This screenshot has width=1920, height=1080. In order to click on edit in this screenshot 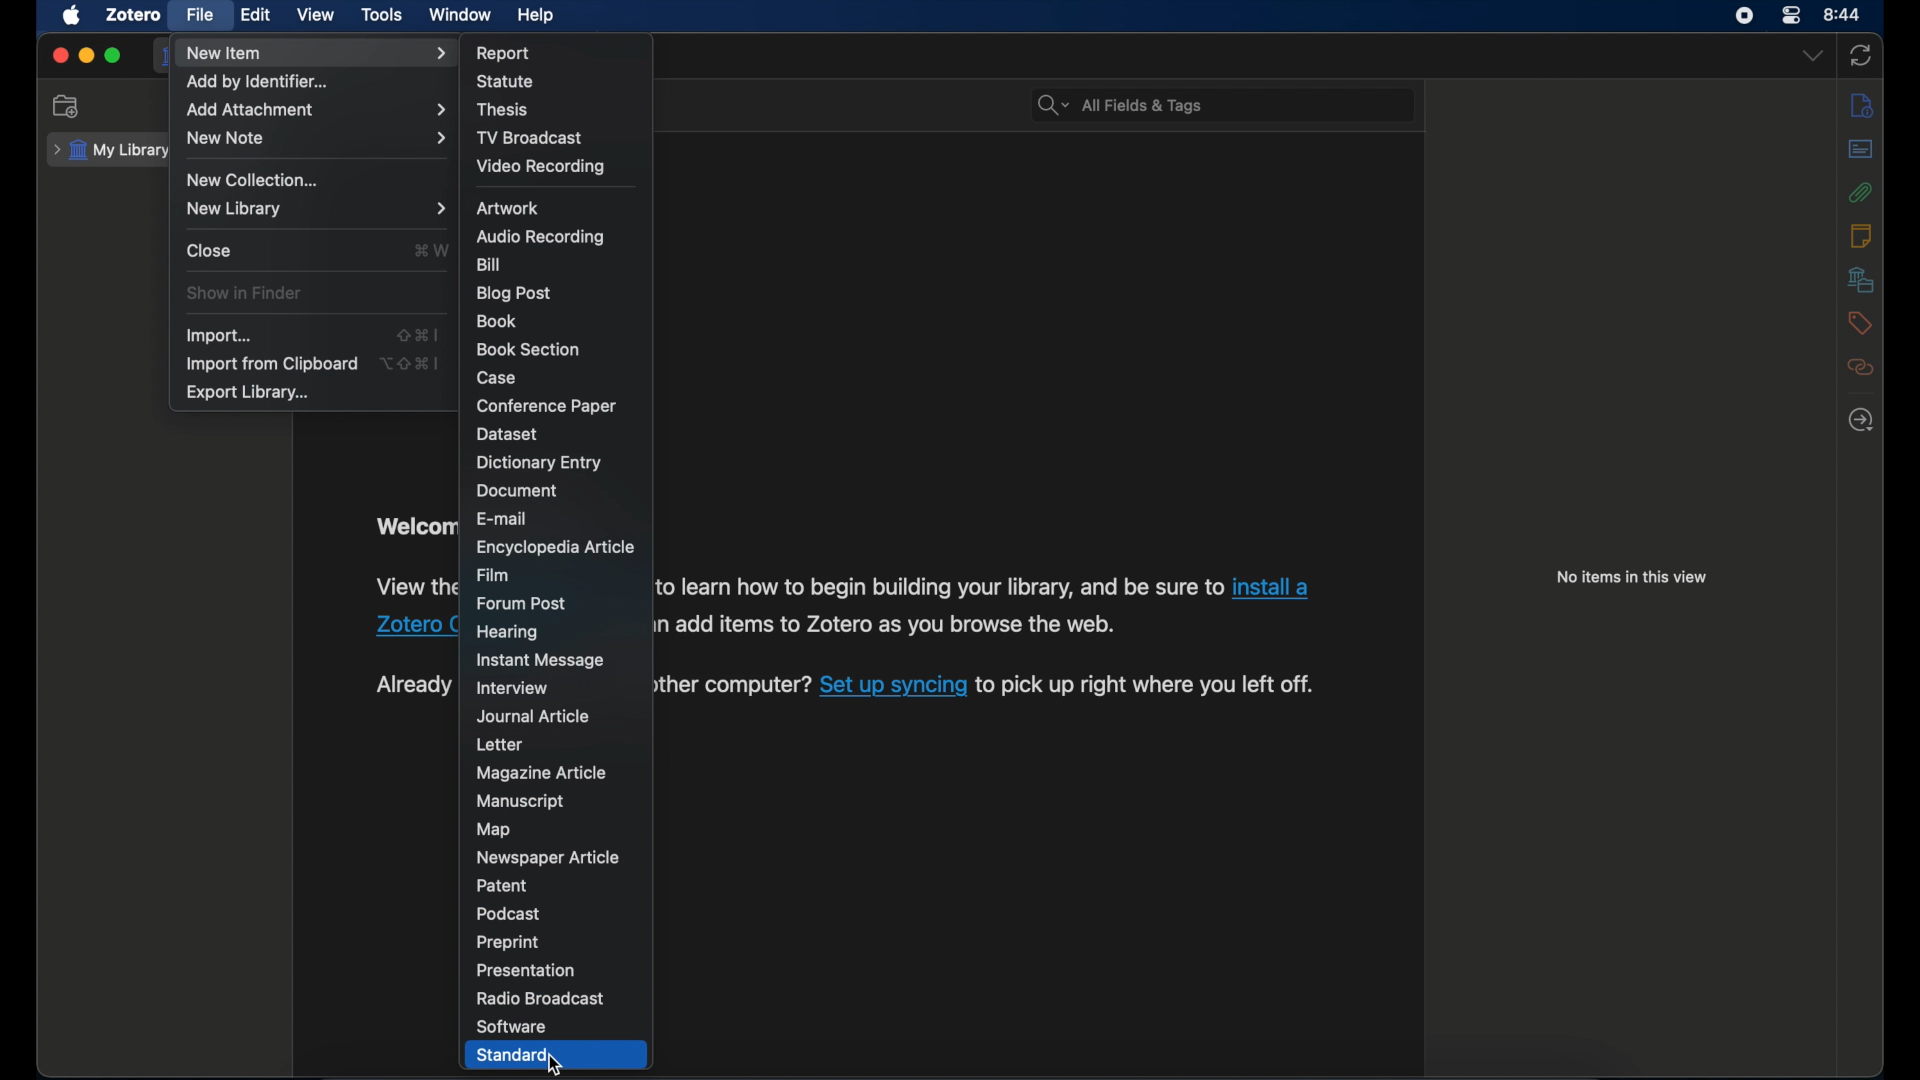, I will do `click(253, 15)`.